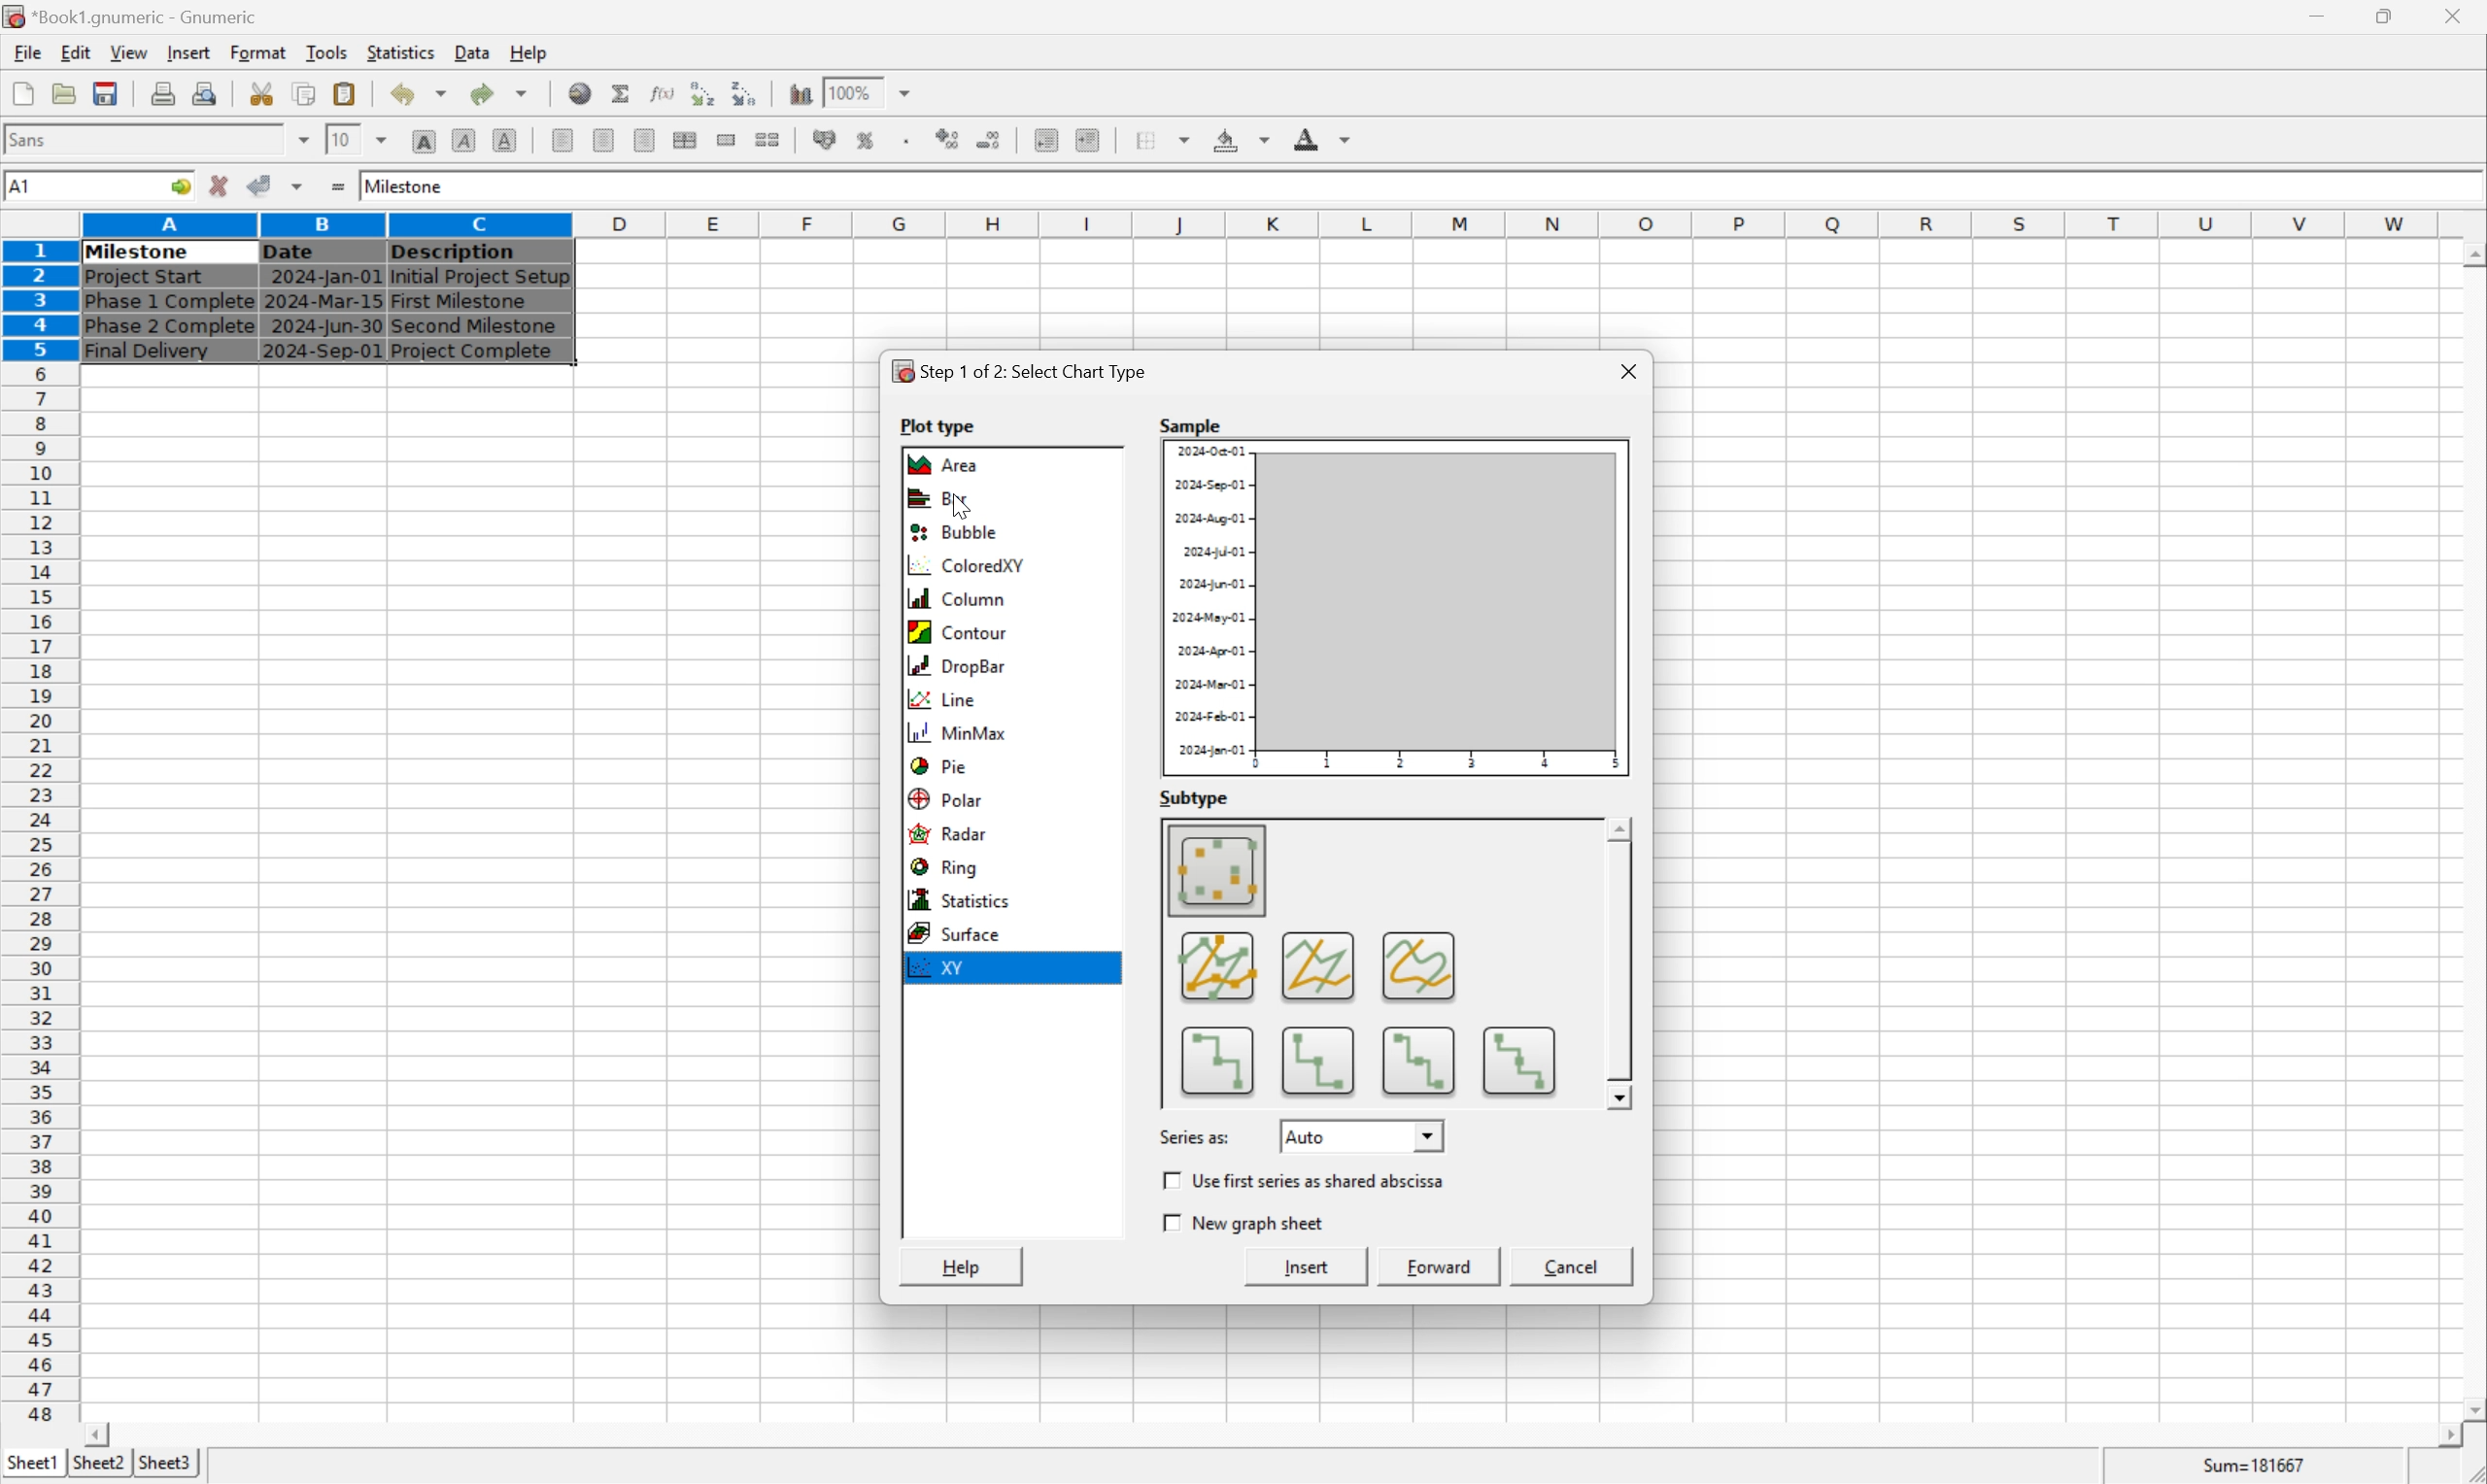  Describe the element at coordinates (257, 51) in the screenshot. I see `format` at that location.